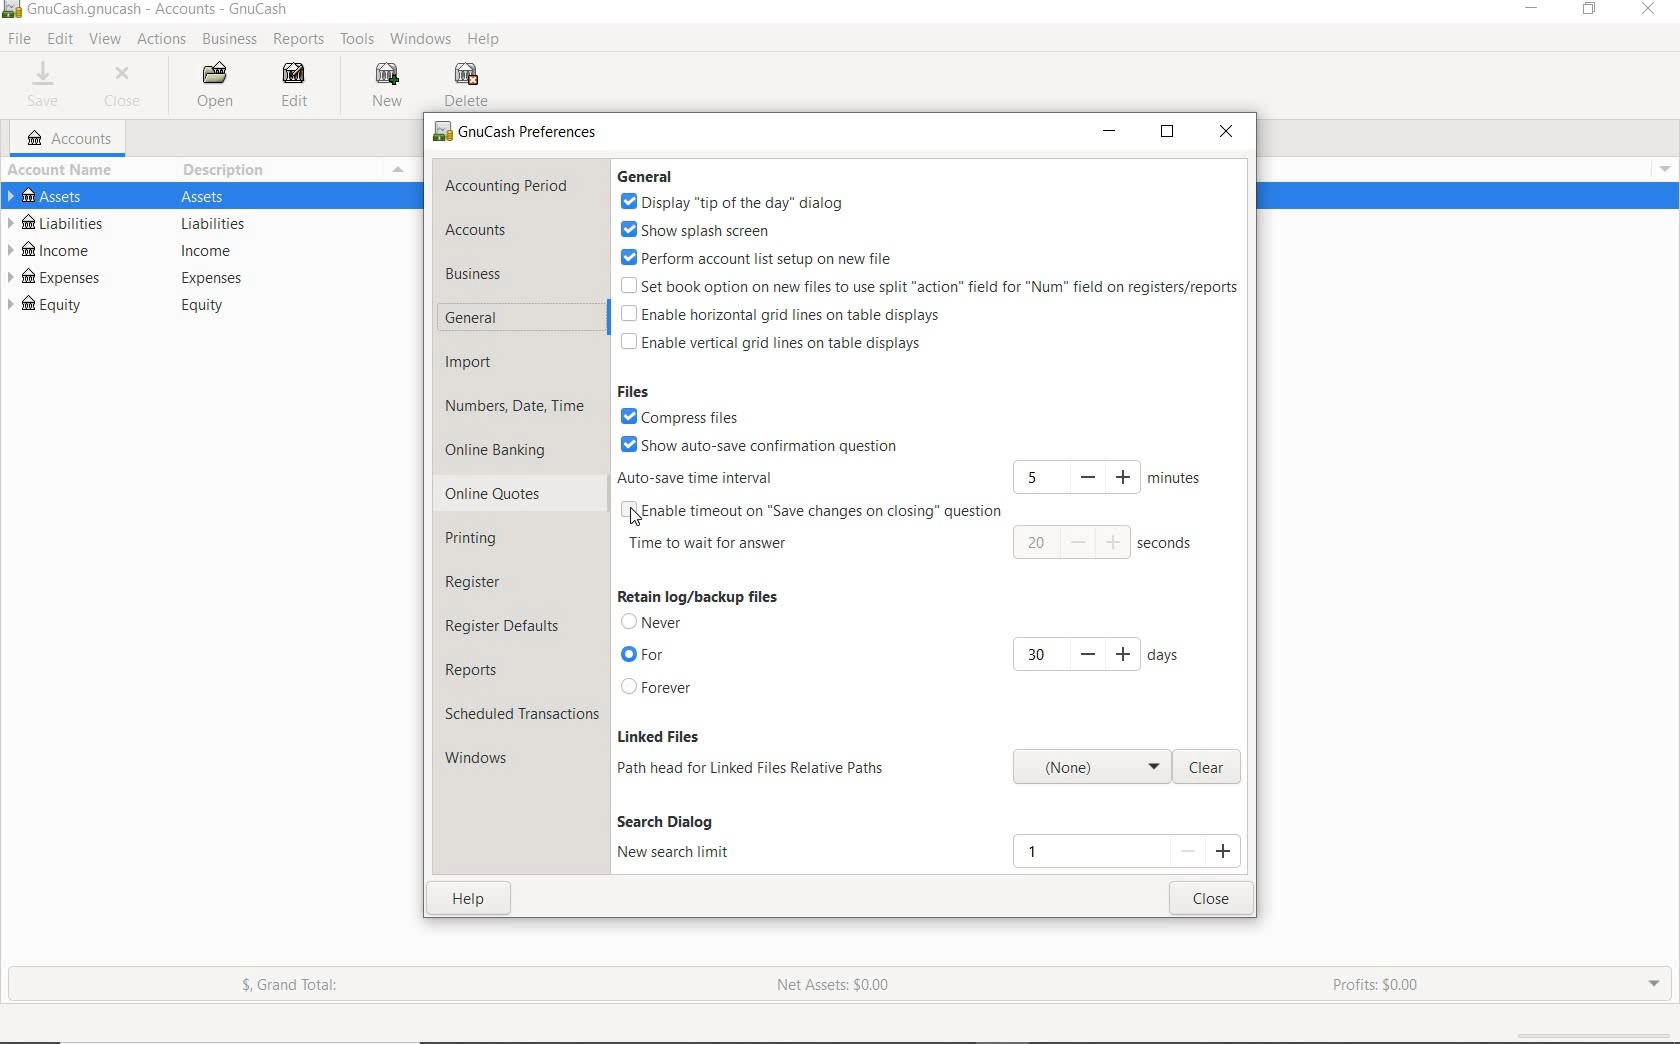  What do you see at coordinates (694, 417) in the screenshot?
I see `compress files` at bounding box center [694, 417].